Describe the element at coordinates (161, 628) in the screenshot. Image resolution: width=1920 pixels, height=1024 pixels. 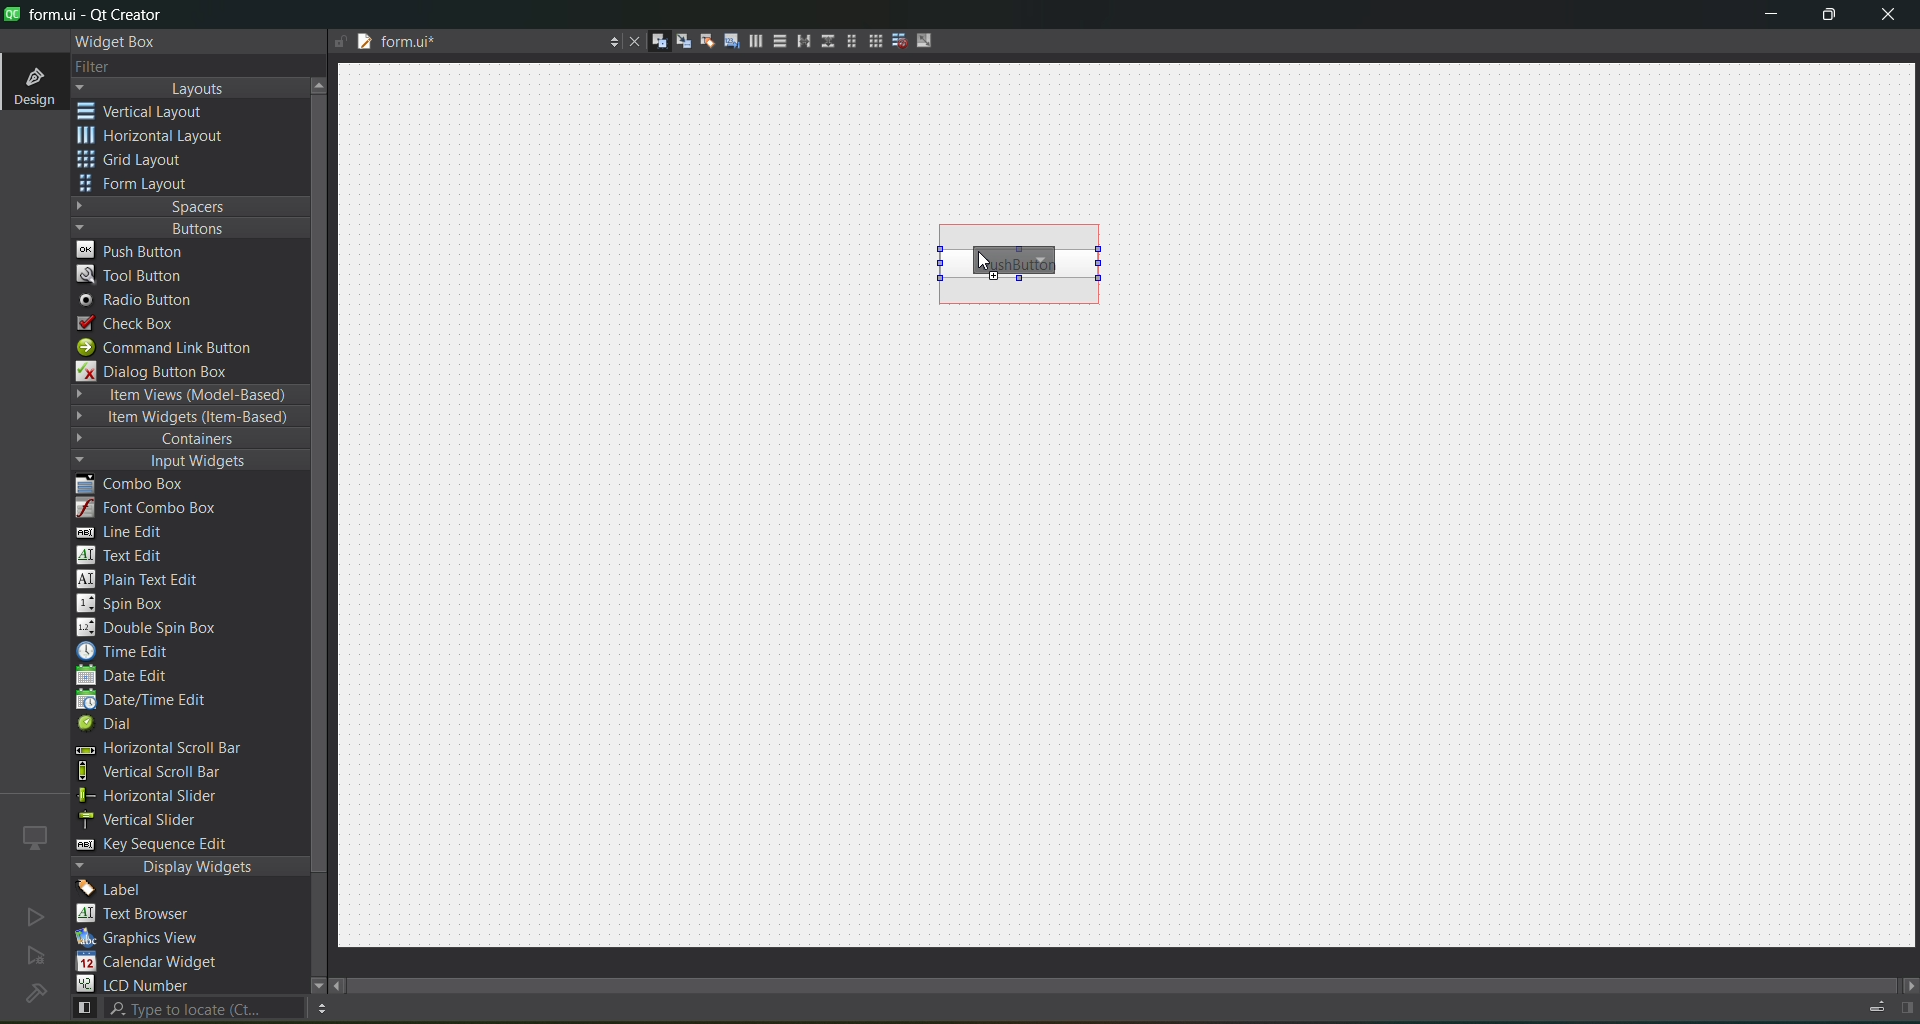
I see `double spin box` at that location.